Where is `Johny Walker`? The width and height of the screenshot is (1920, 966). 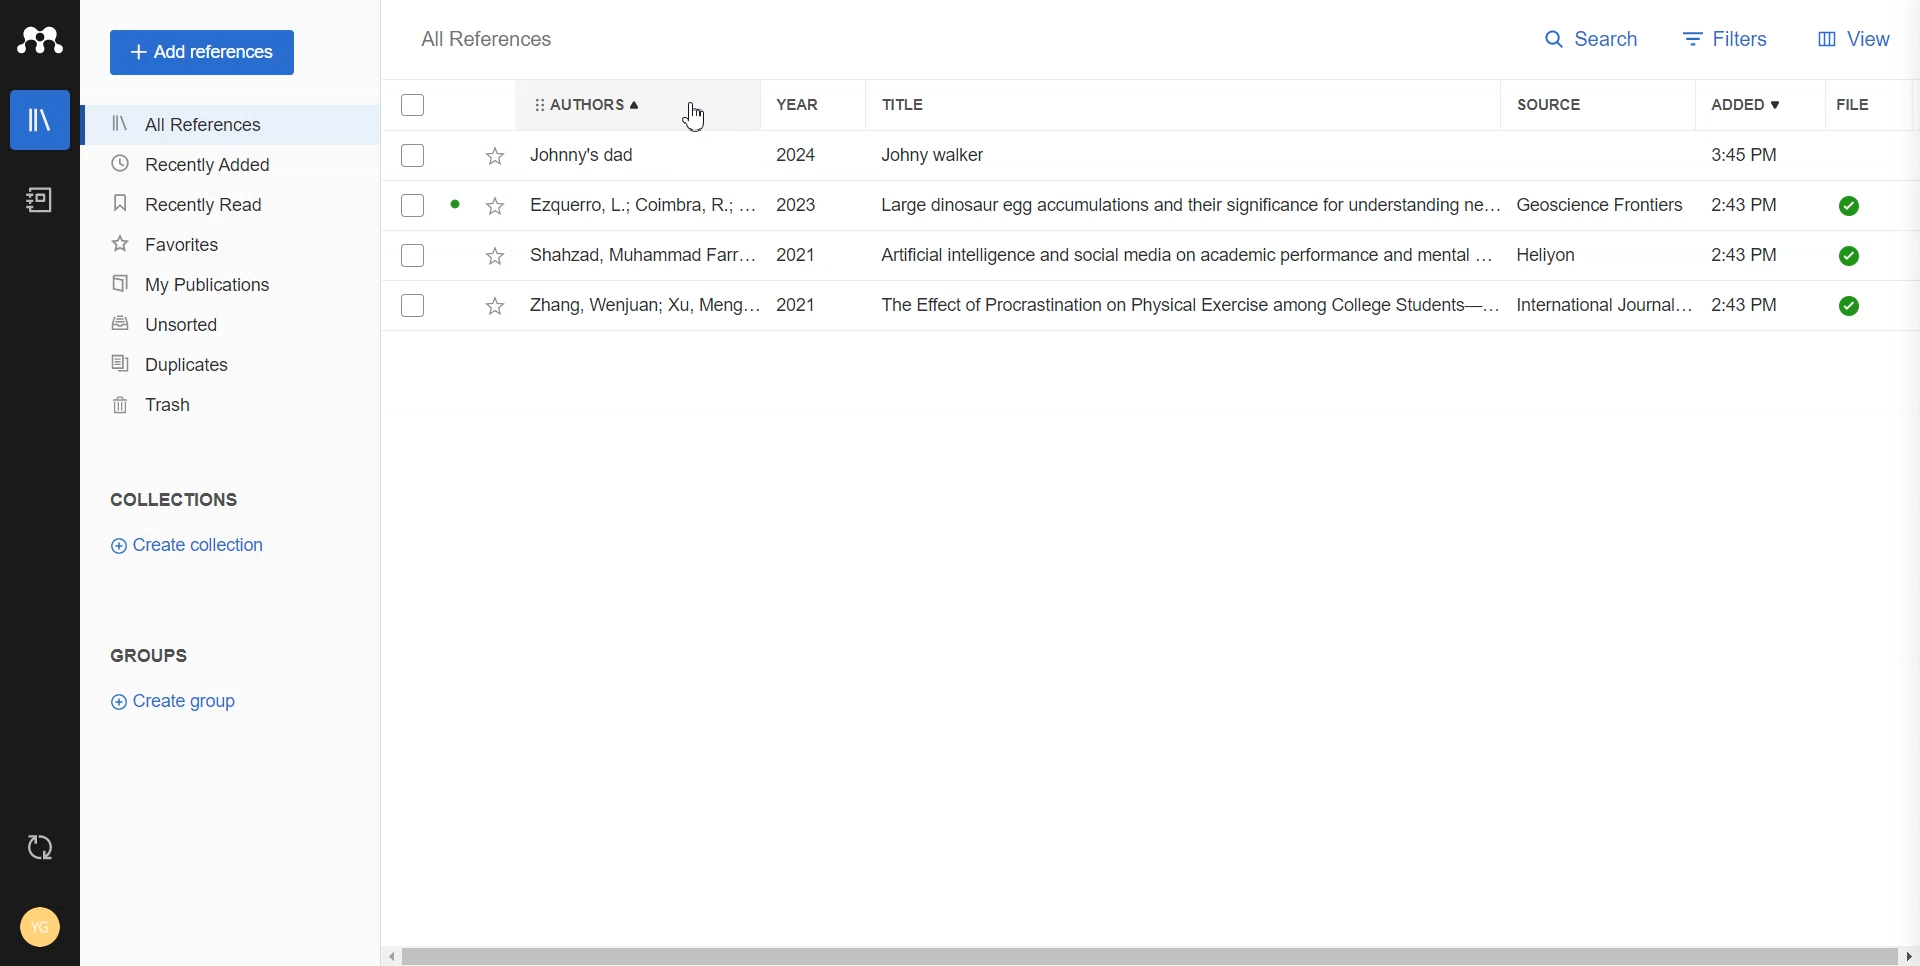
Johny Walker is located at coordinates (940, 155).